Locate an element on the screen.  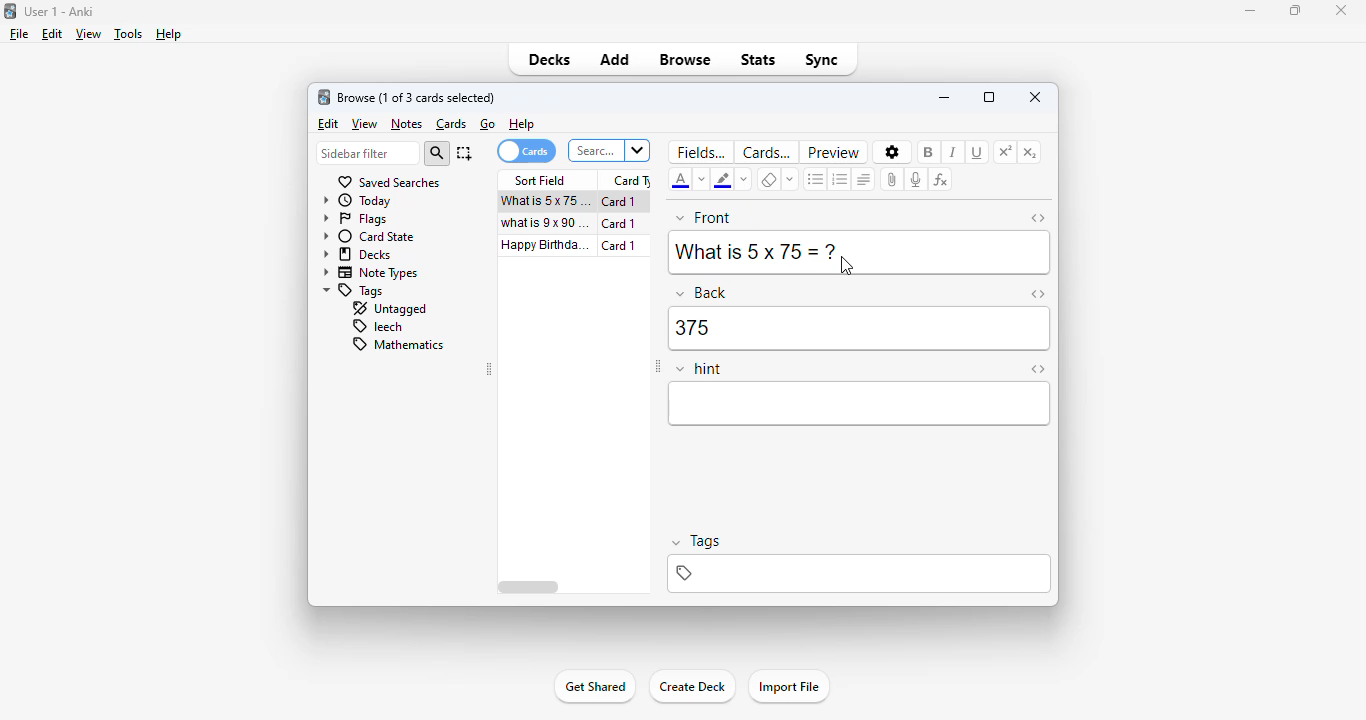
fields is located at coordinates (701, 152).